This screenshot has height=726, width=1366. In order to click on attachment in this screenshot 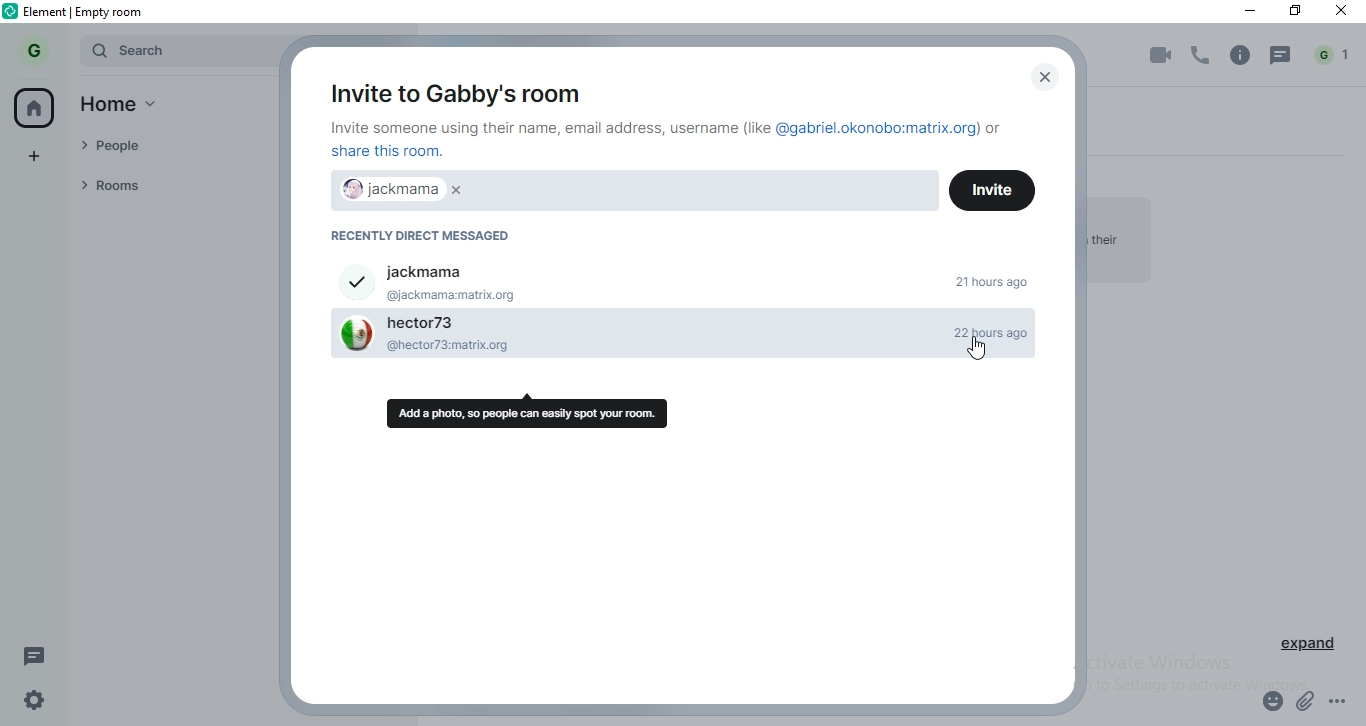, I will do `click(1307, 703)`.